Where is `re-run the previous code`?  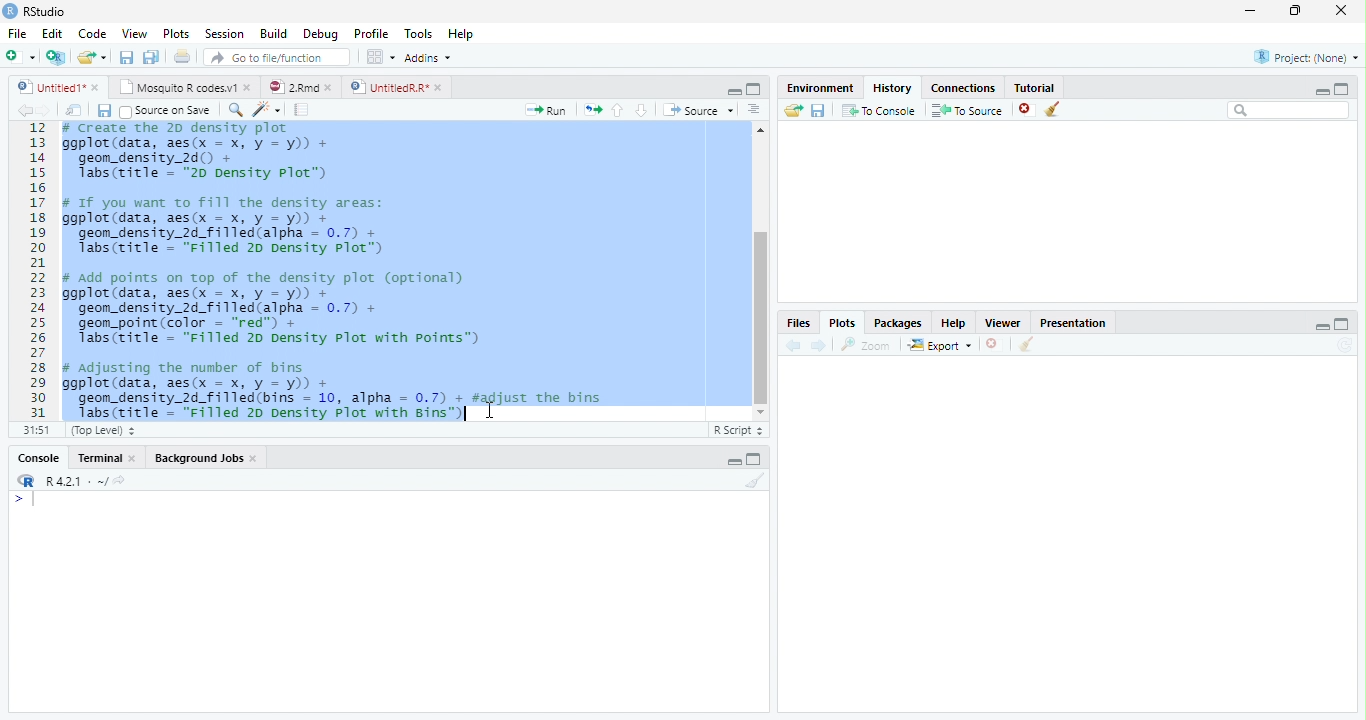 re-run the previous code is located at coordinates (592, 109).